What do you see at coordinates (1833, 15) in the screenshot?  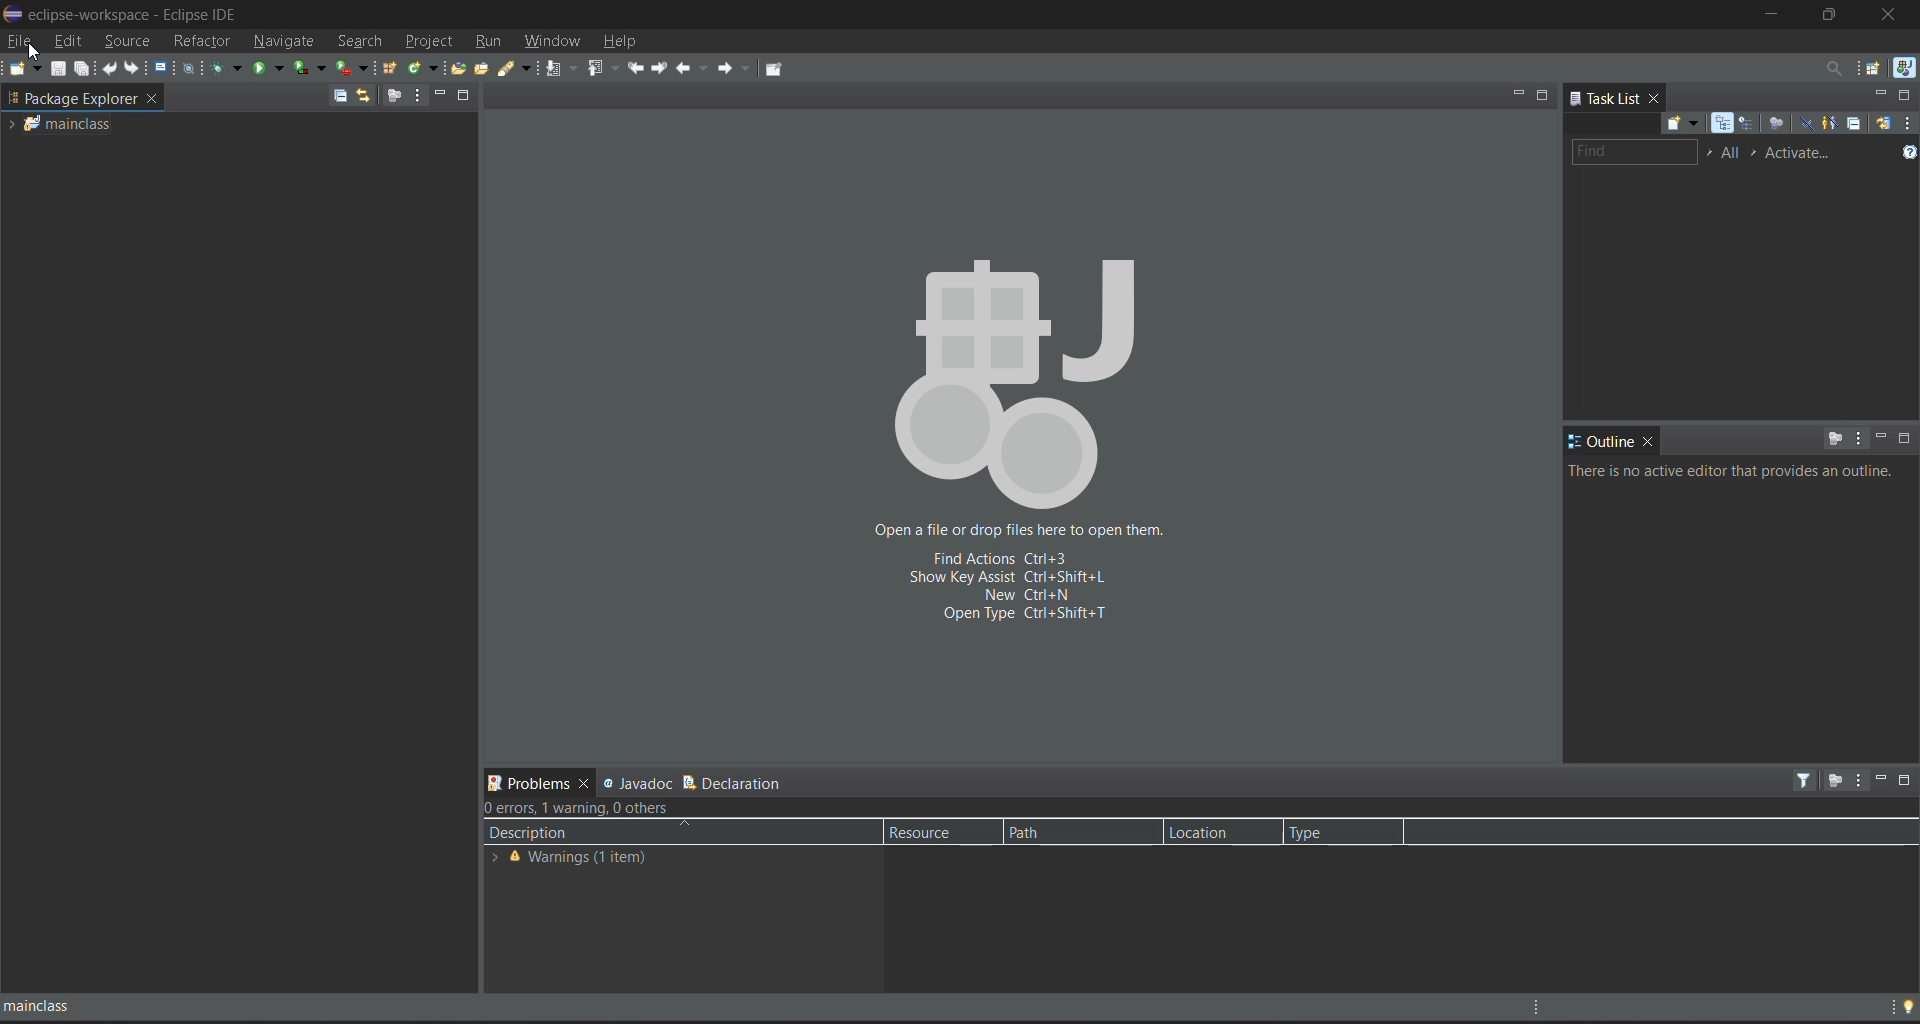 I see `maximize` at bounding box center [1833, 15].